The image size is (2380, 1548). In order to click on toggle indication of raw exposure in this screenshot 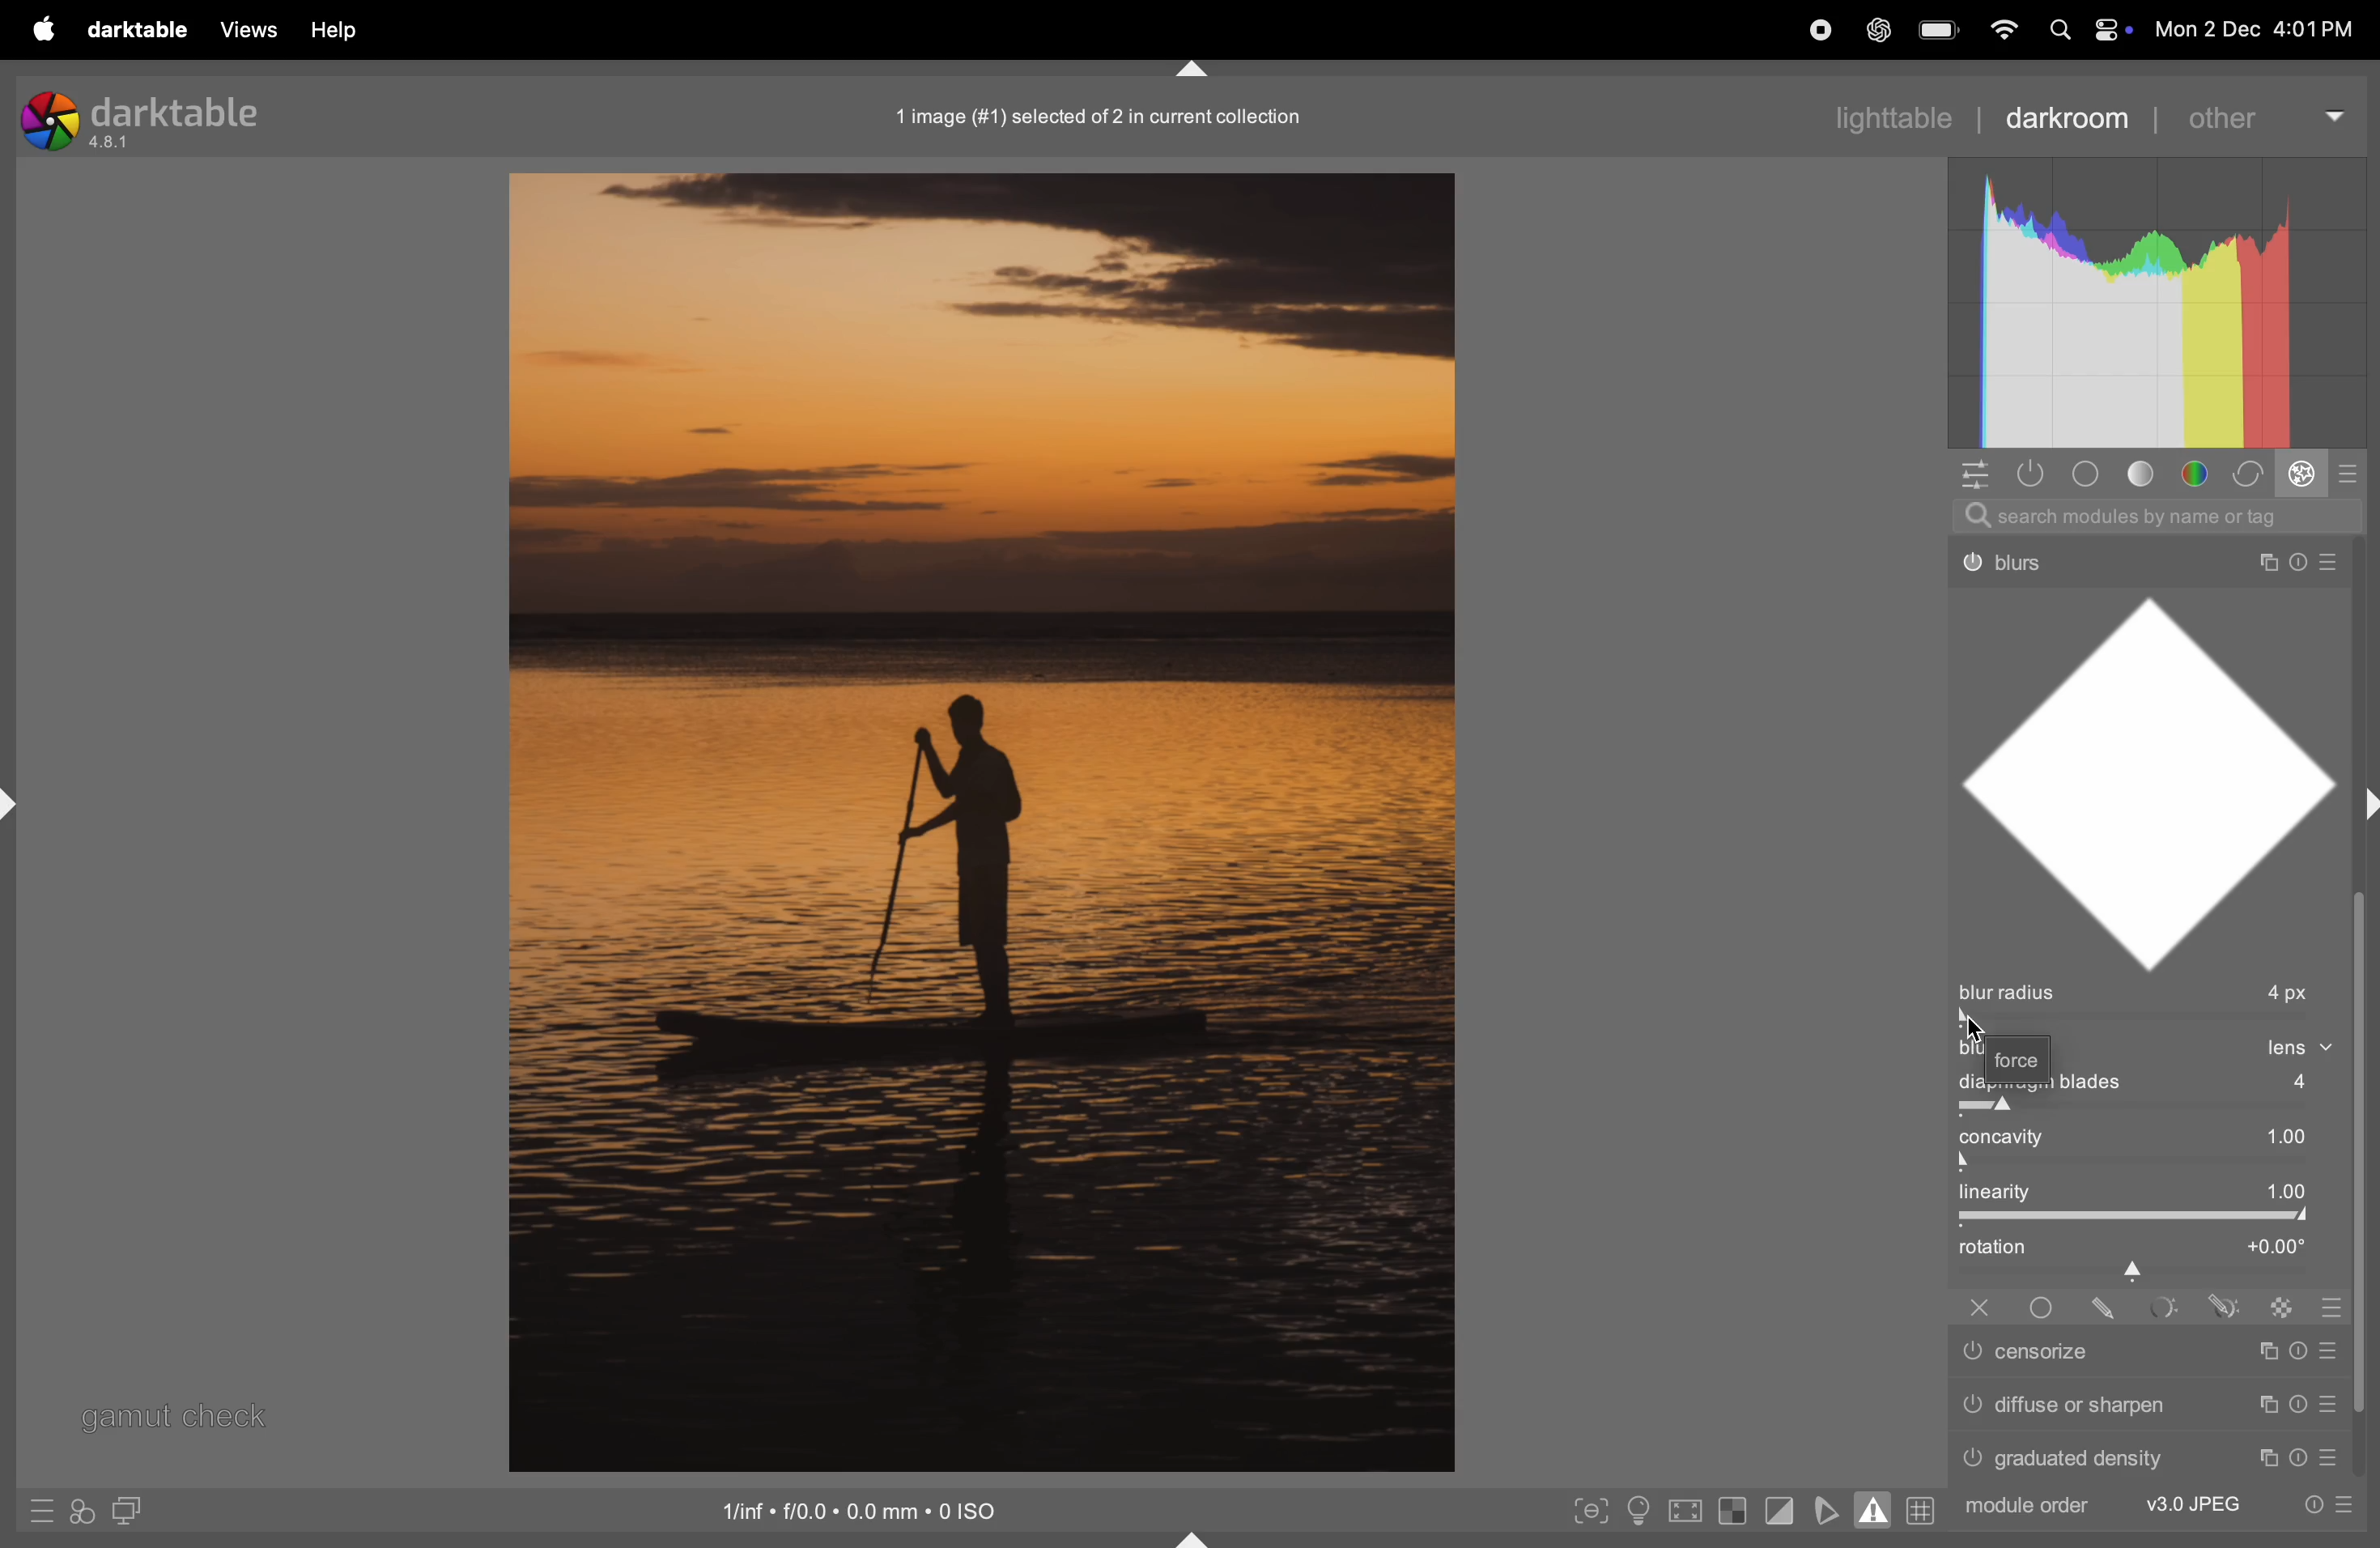, I will do `click(1735, 1512)`.